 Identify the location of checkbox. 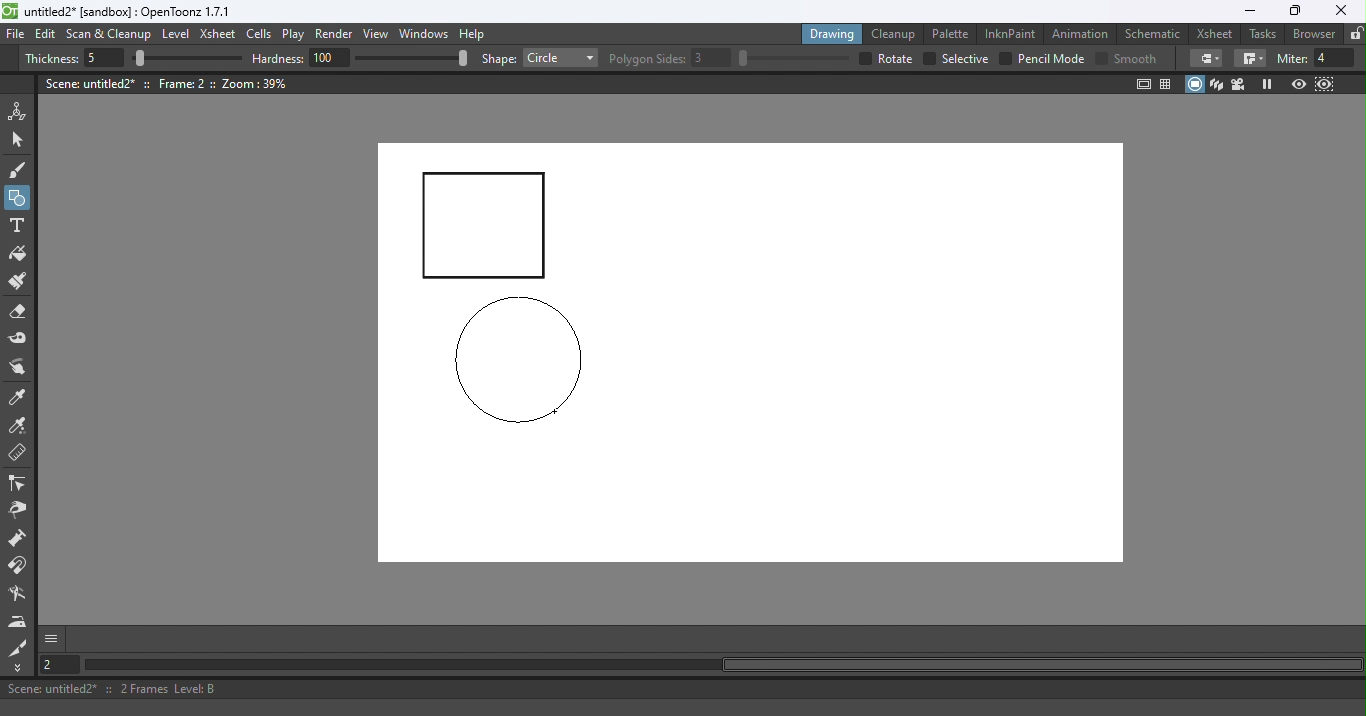
(928, 59).